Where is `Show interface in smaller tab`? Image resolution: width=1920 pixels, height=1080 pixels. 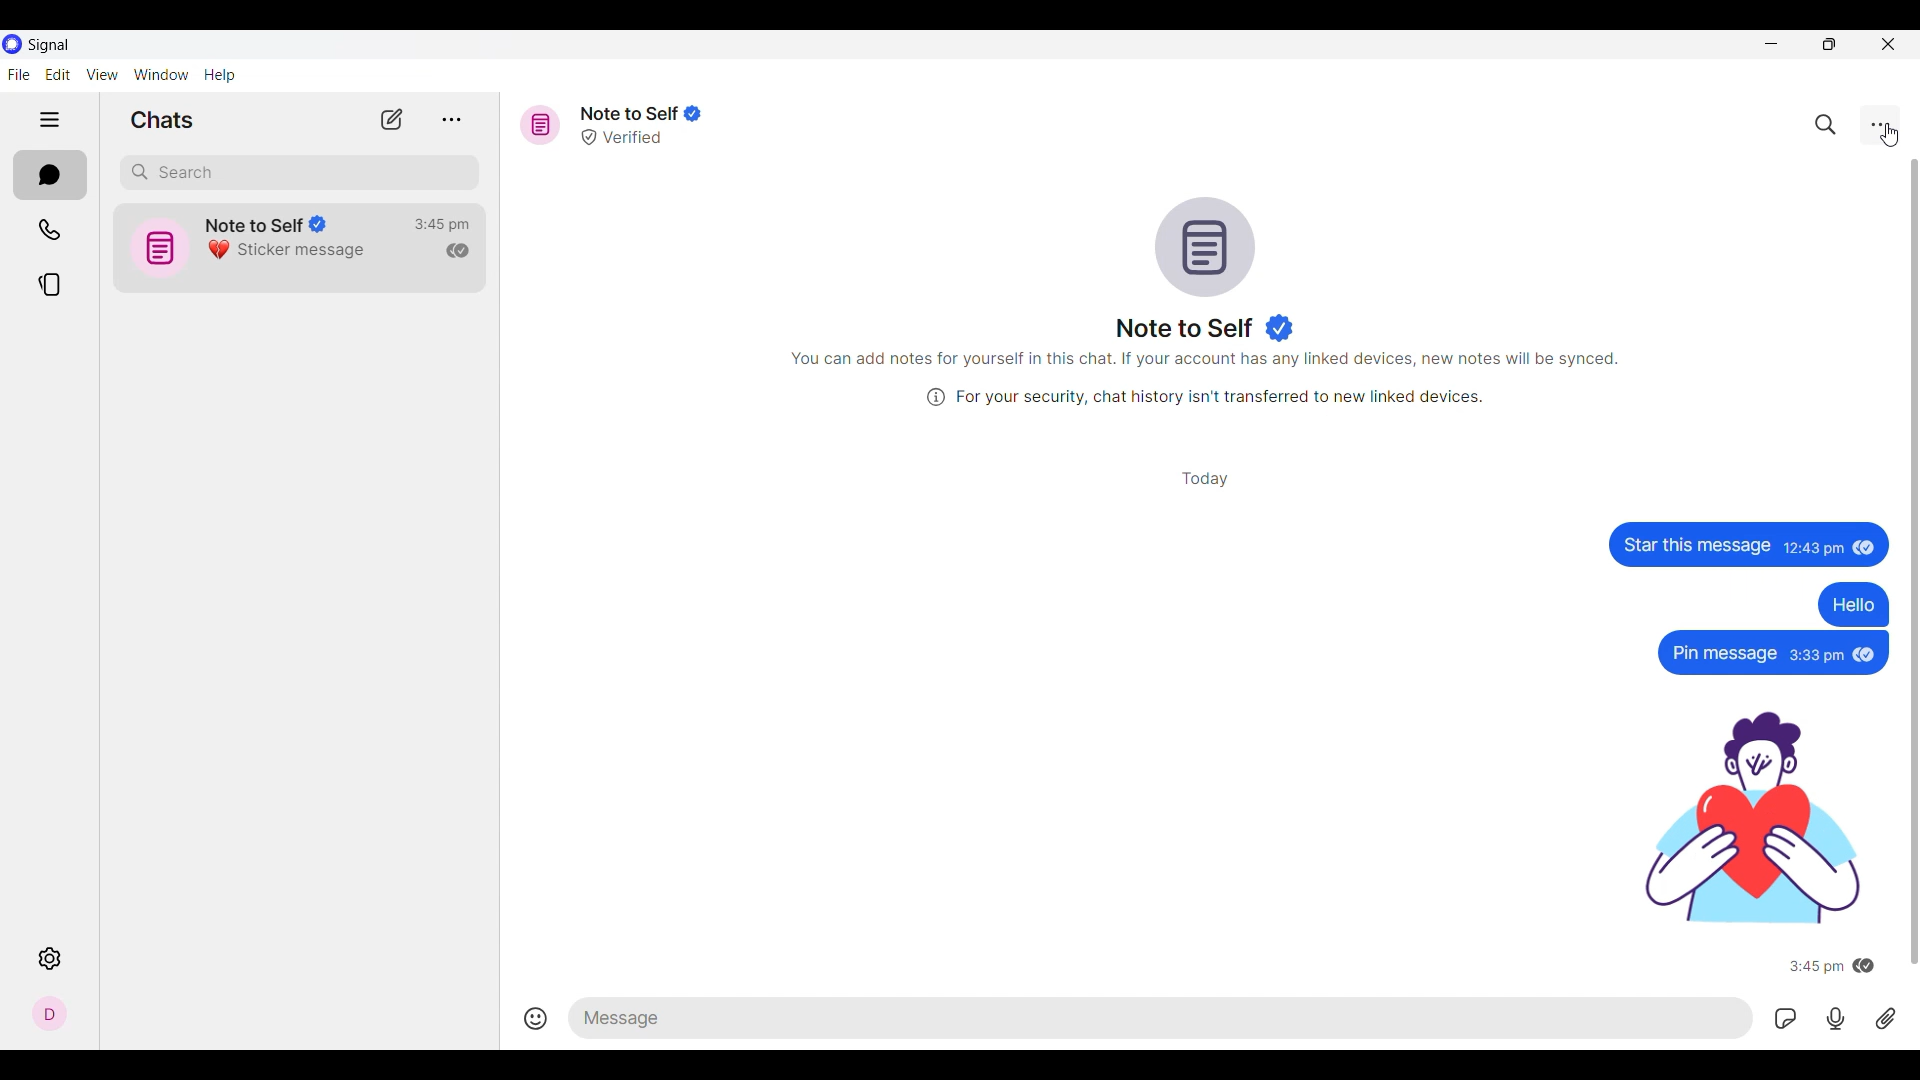 Show interface in smaller tab is located at coordinates (1828, 44).